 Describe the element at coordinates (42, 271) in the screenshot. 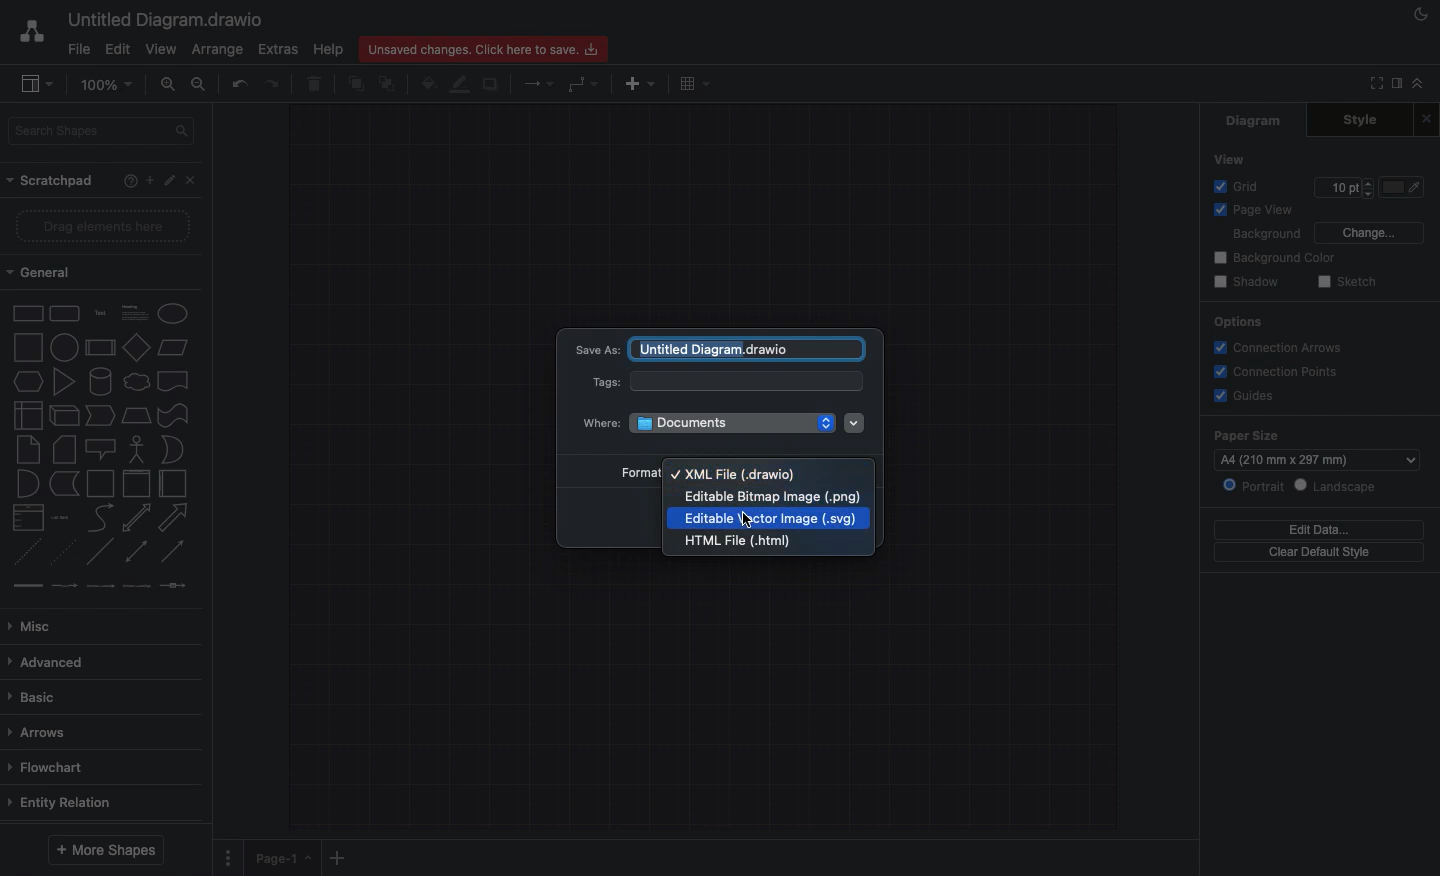

I see `General` at that location.